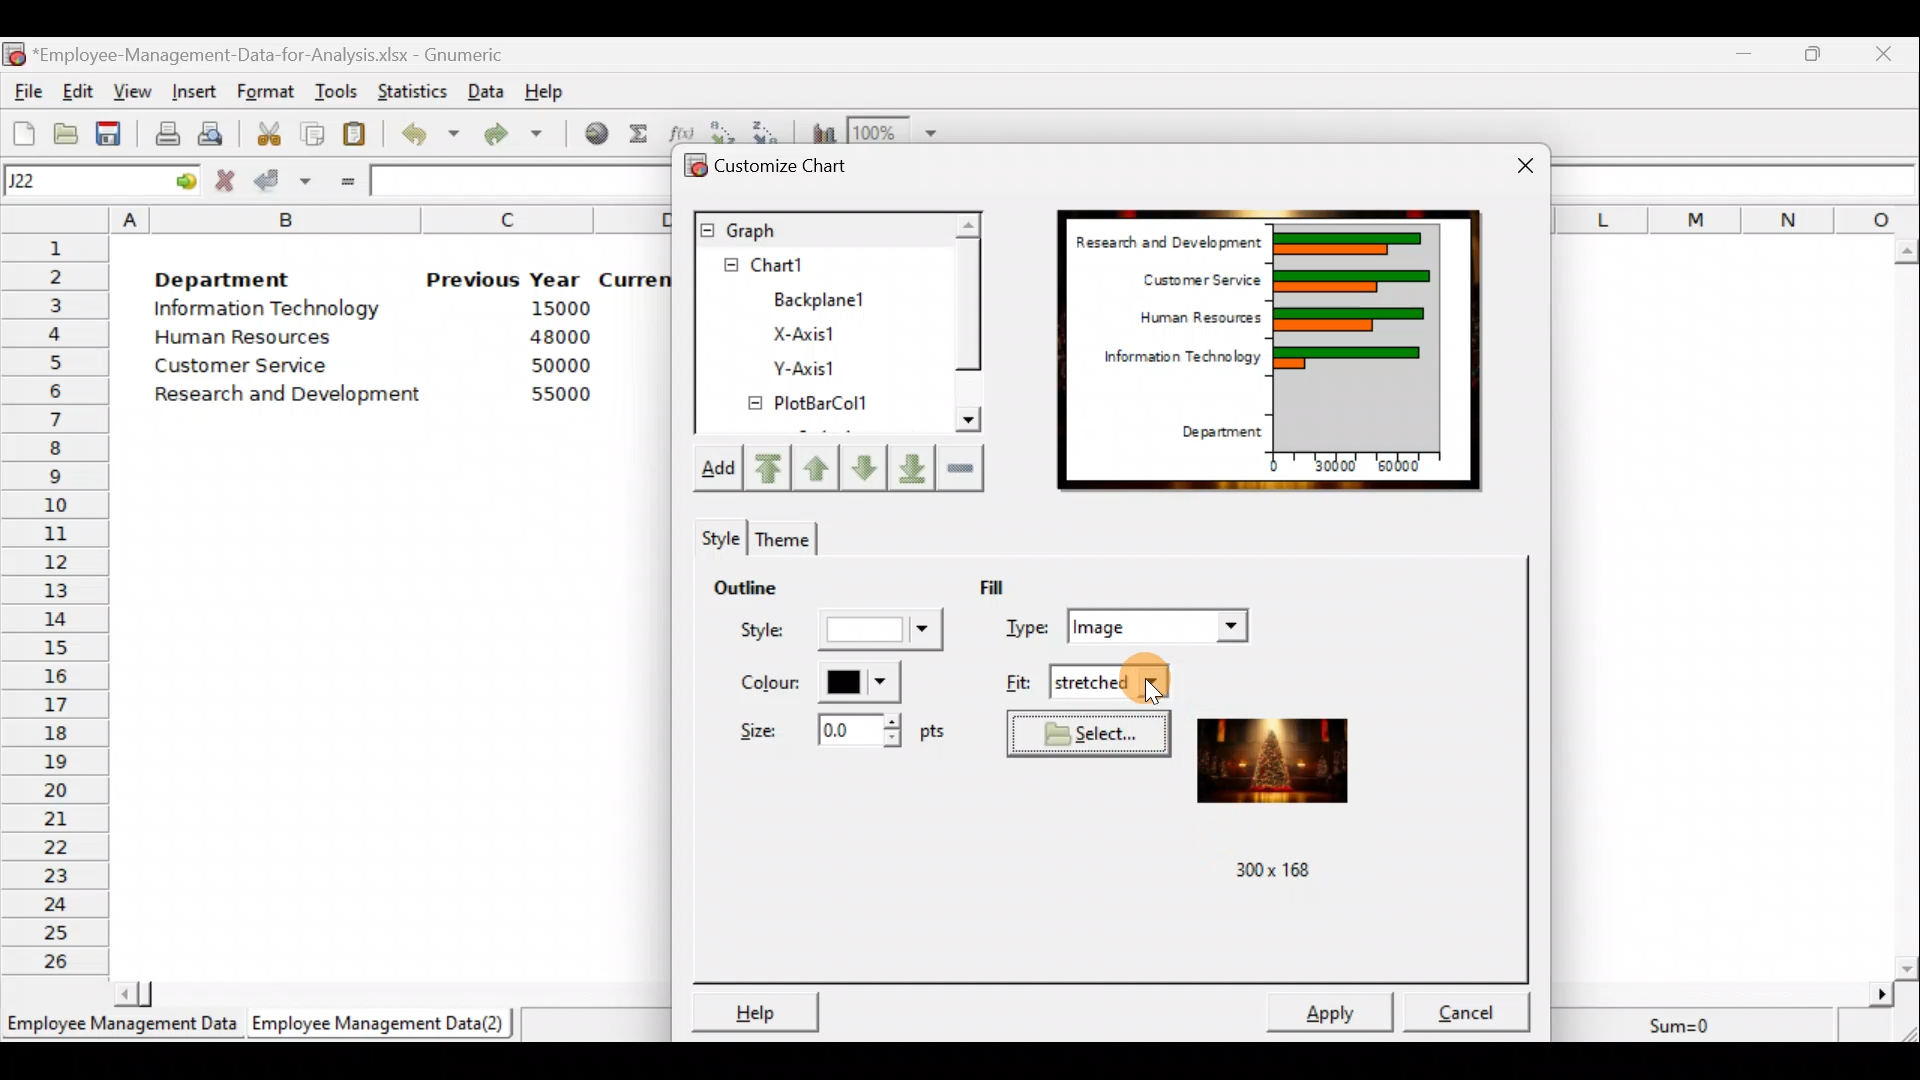 This screenshot has width=1920, height=1080. What do you see at coordinates (1224, 428) in the screenshot?
I see `Department` at bounding box center [1224, 428].